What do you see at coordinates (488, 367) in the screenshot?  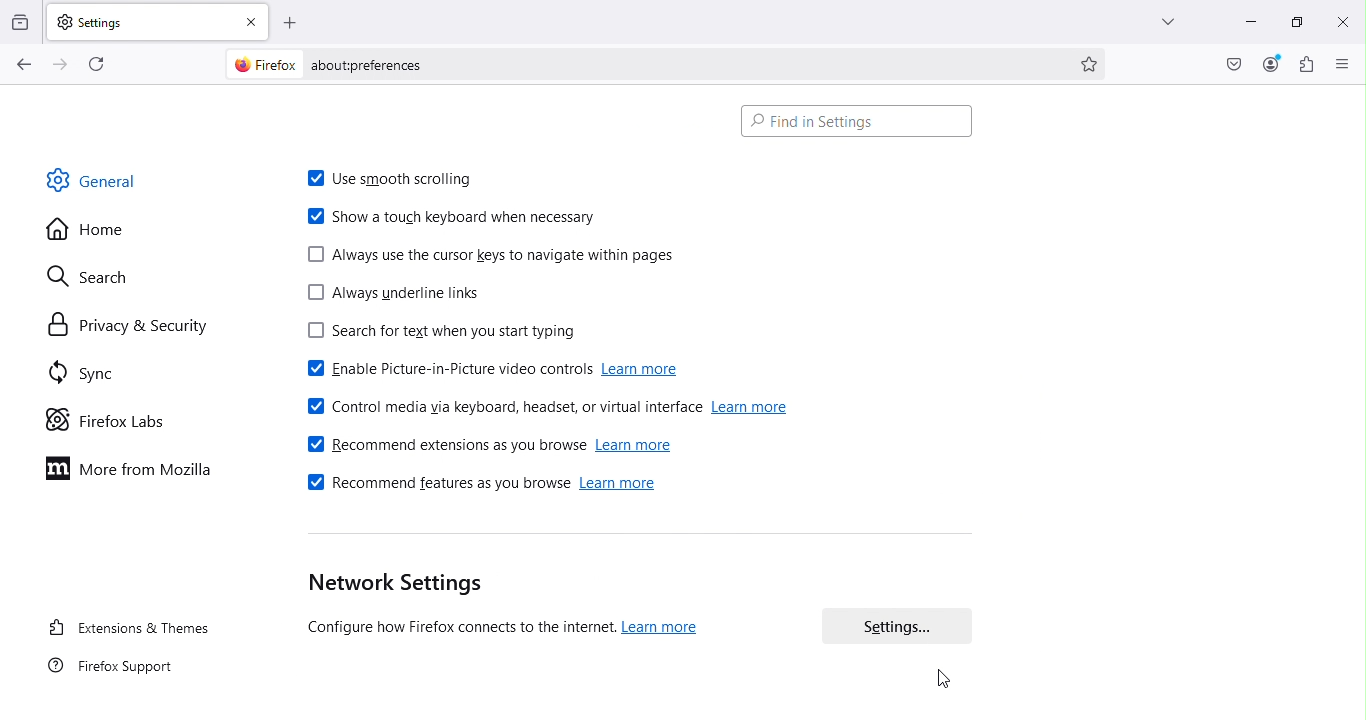 I see `Enable picture-in-picture video controls` at bounding box center [488, 367].